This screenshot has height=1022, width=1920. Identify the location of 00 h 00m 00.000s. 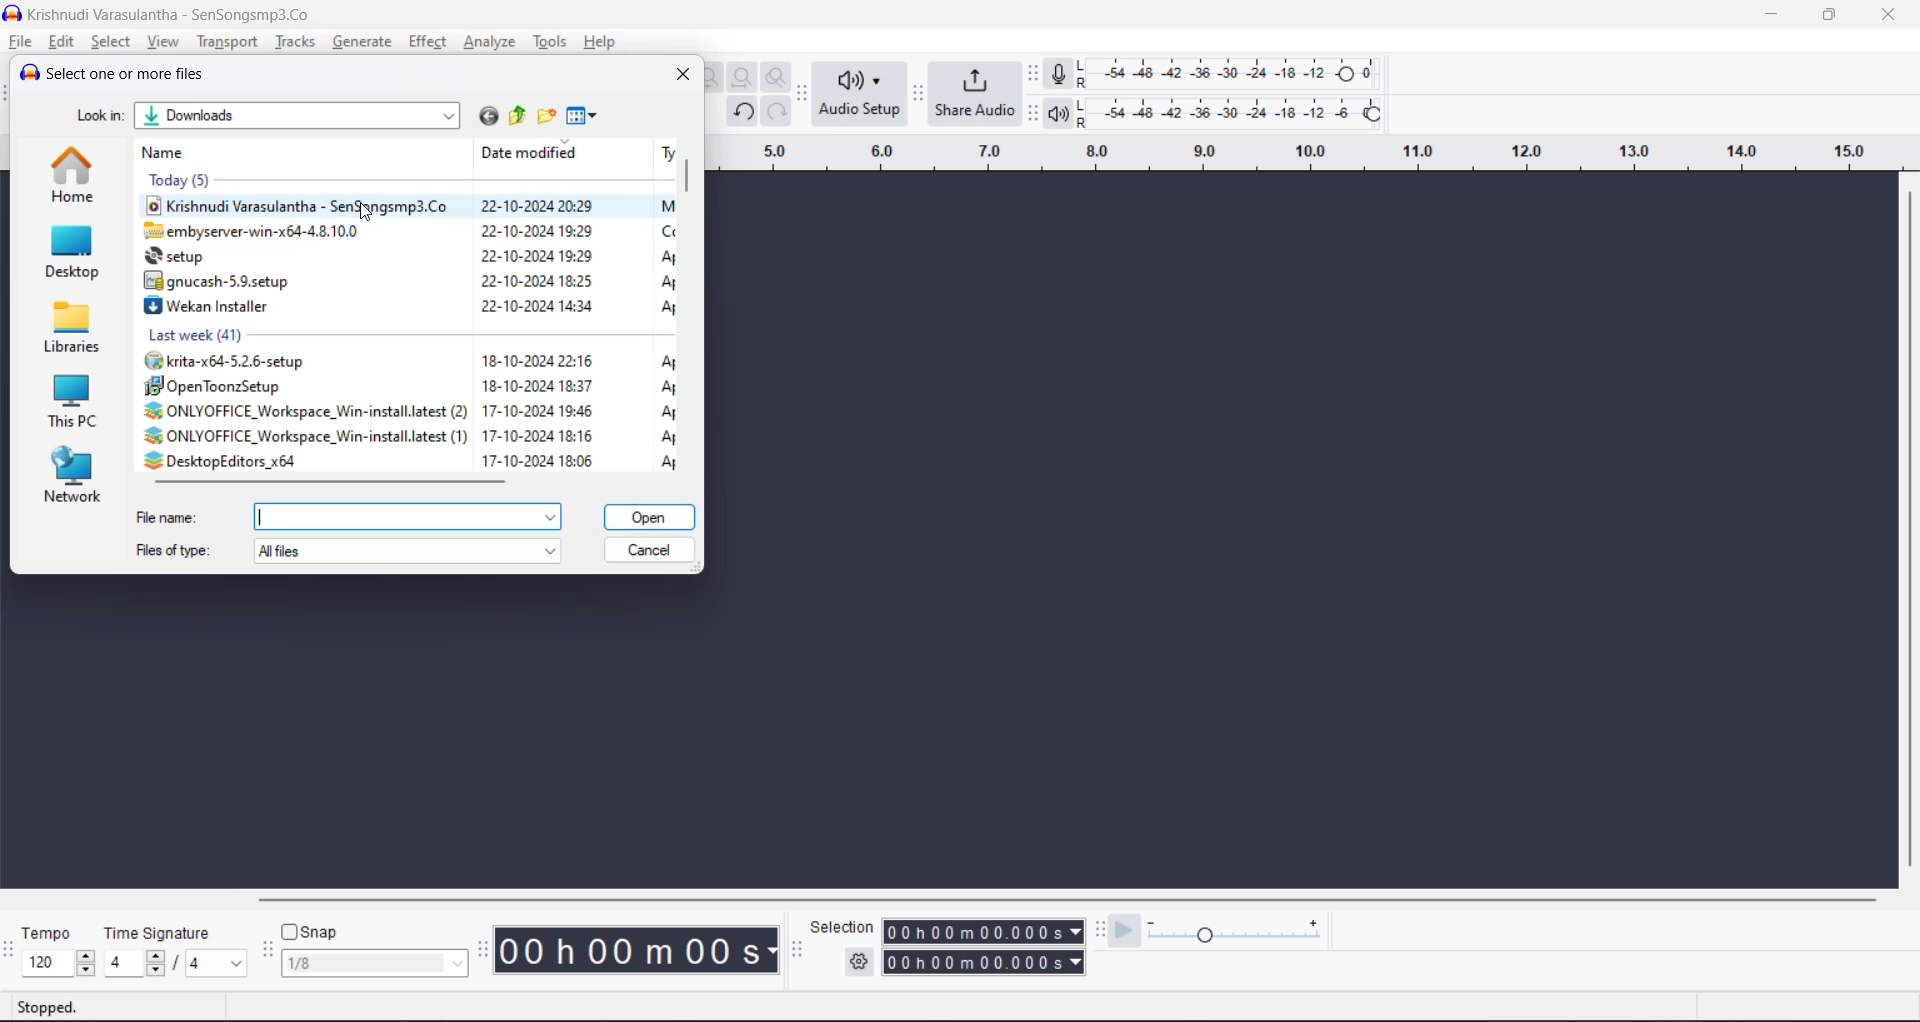
(985, 963).